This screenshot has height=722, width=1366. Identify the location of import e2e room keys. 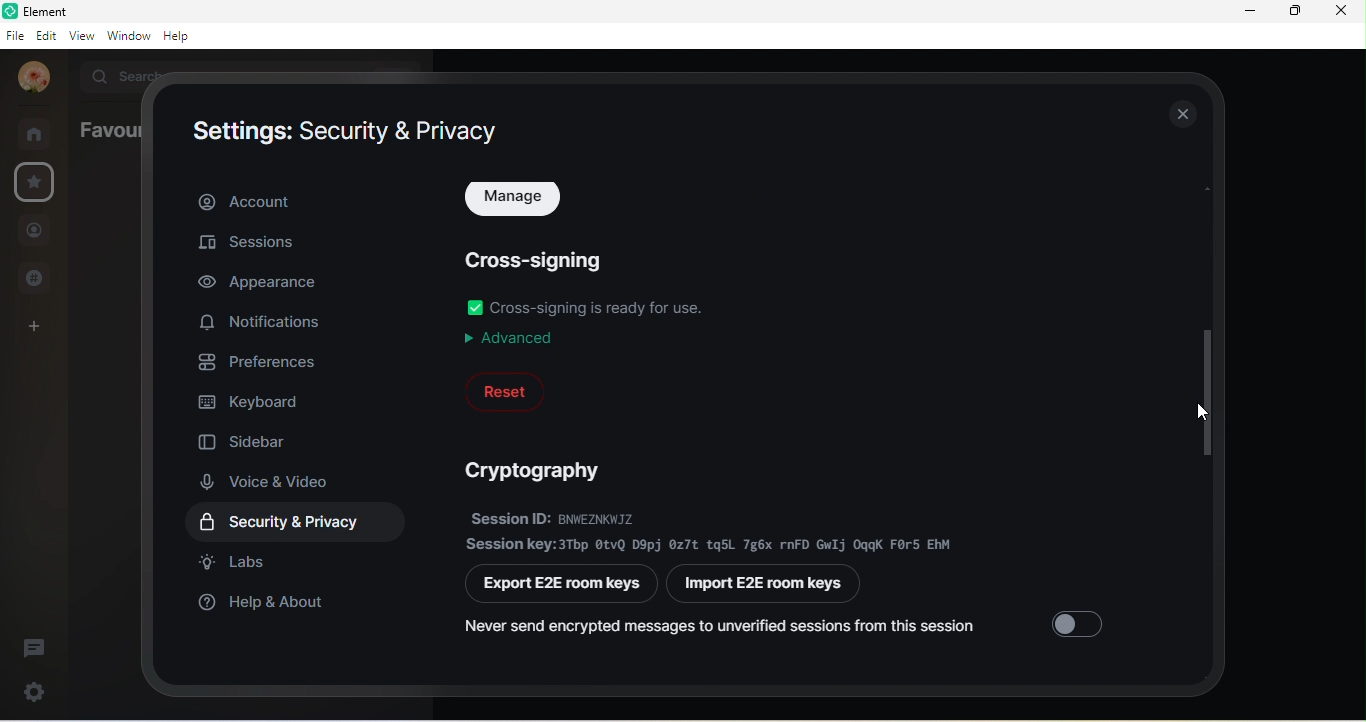
(771, 586).